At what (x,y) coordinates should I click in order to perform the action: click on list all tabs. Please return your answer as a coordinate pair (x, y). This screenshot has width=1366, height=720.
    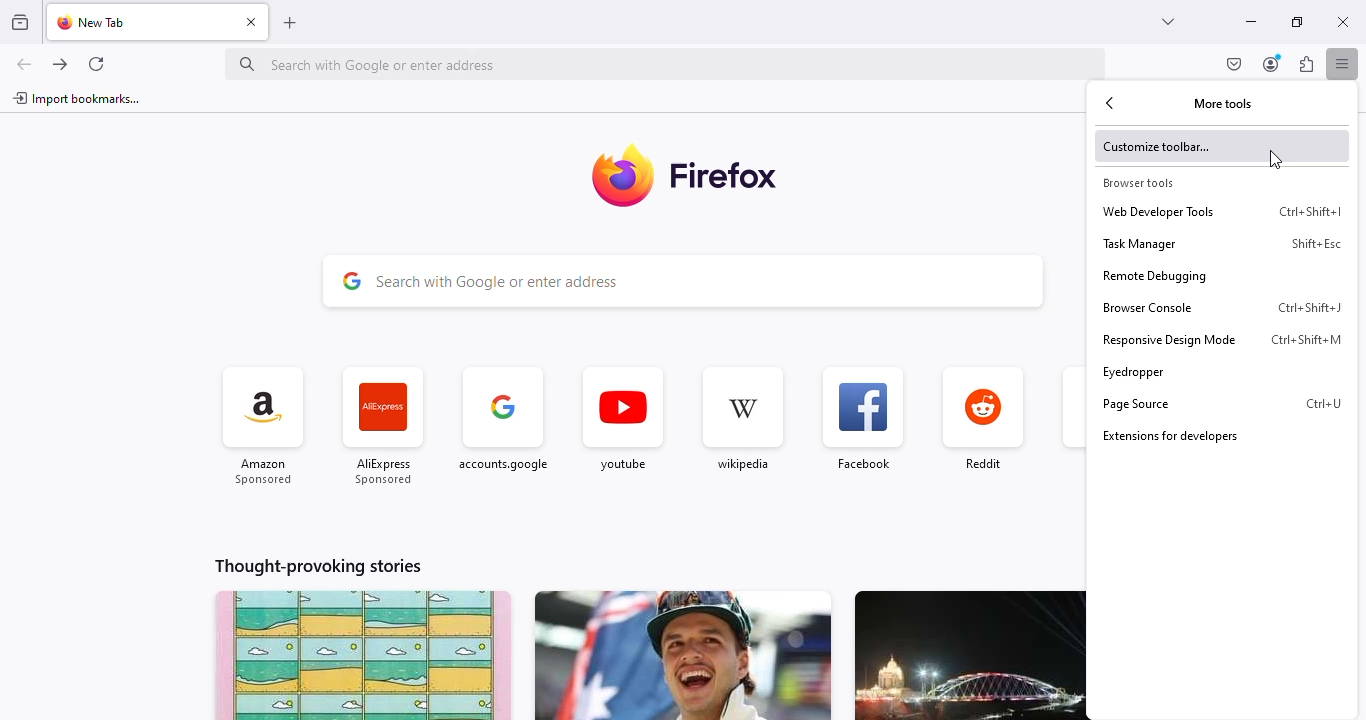
    Looking at the image, I should click on (1170, 22).